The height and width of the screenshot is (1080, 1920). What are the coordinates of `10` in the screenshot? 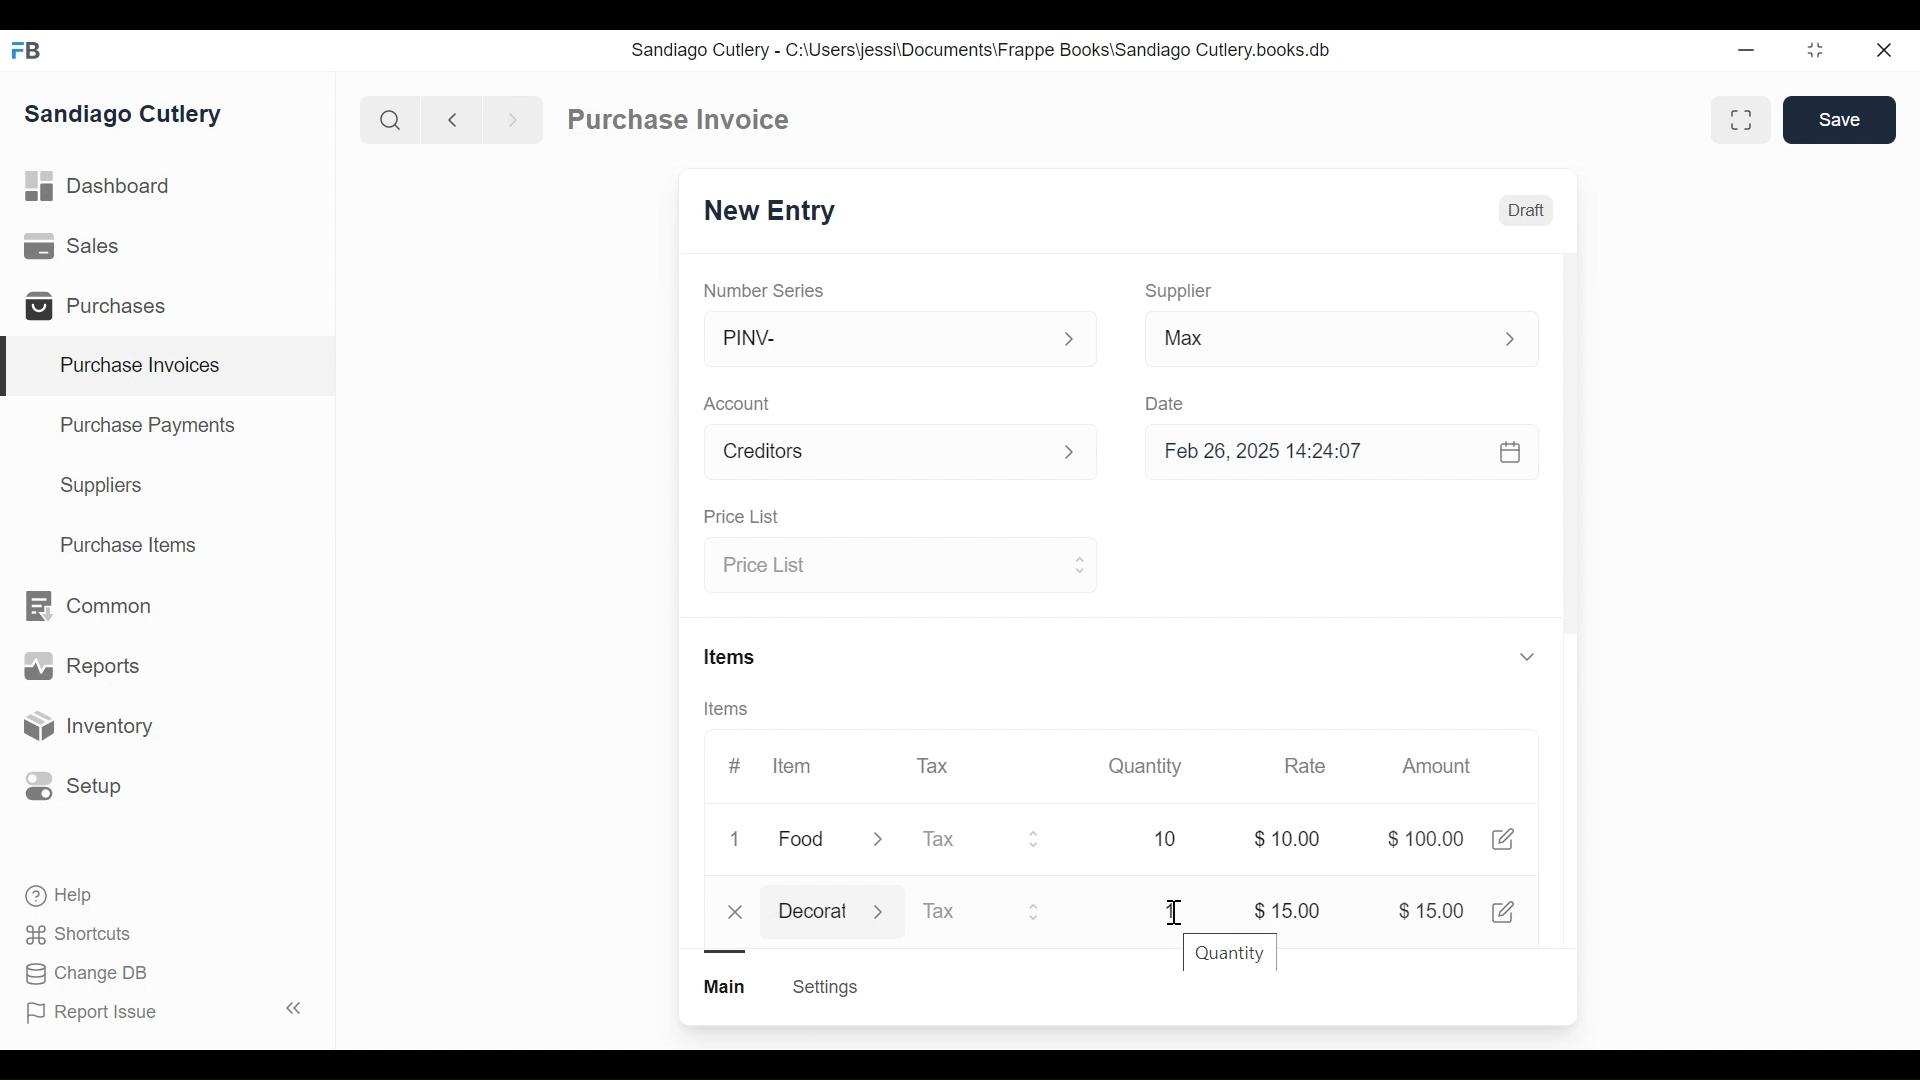 It's located at (1142, 839).